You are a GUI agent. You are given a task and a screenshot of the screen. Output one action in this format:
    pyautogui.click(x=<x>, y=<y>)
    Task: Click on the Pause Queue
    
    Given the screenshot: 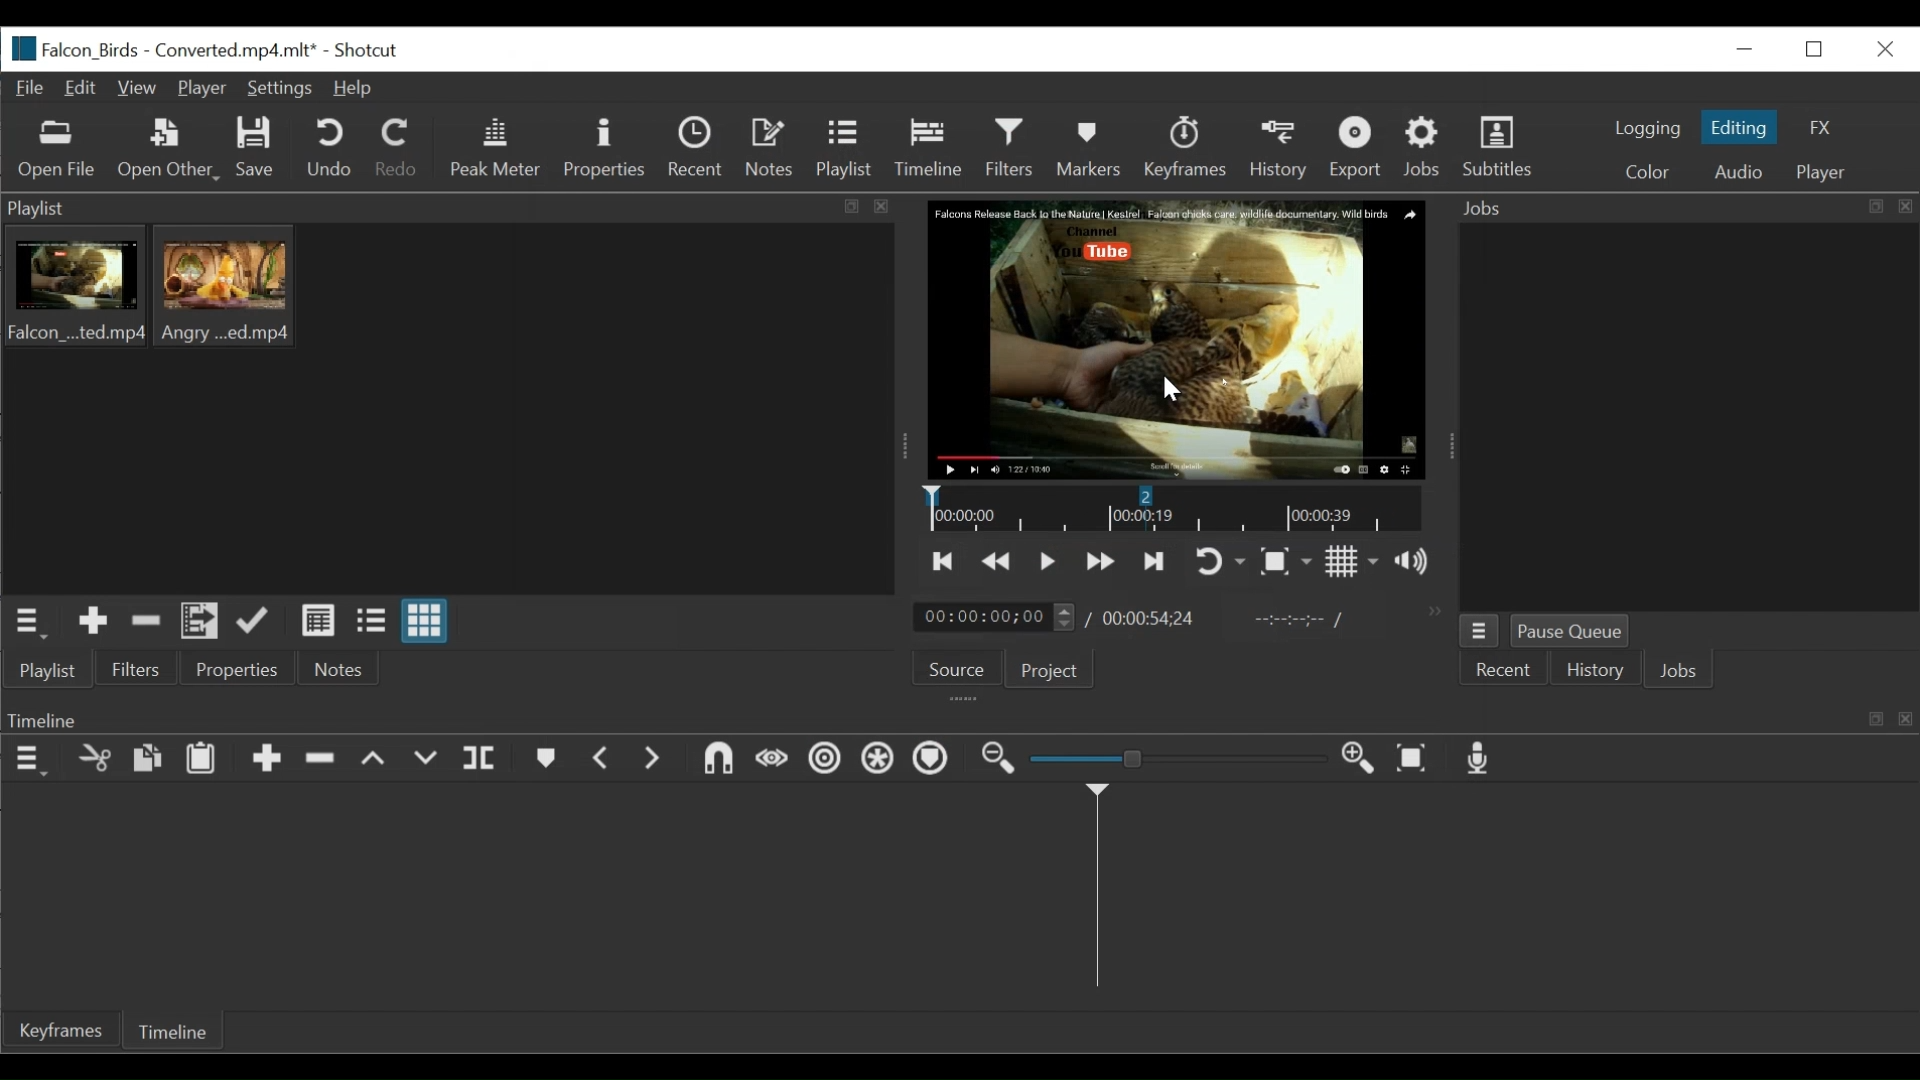 What is the action you would take?
    pyautogui.click(x=1580, y=631)
    